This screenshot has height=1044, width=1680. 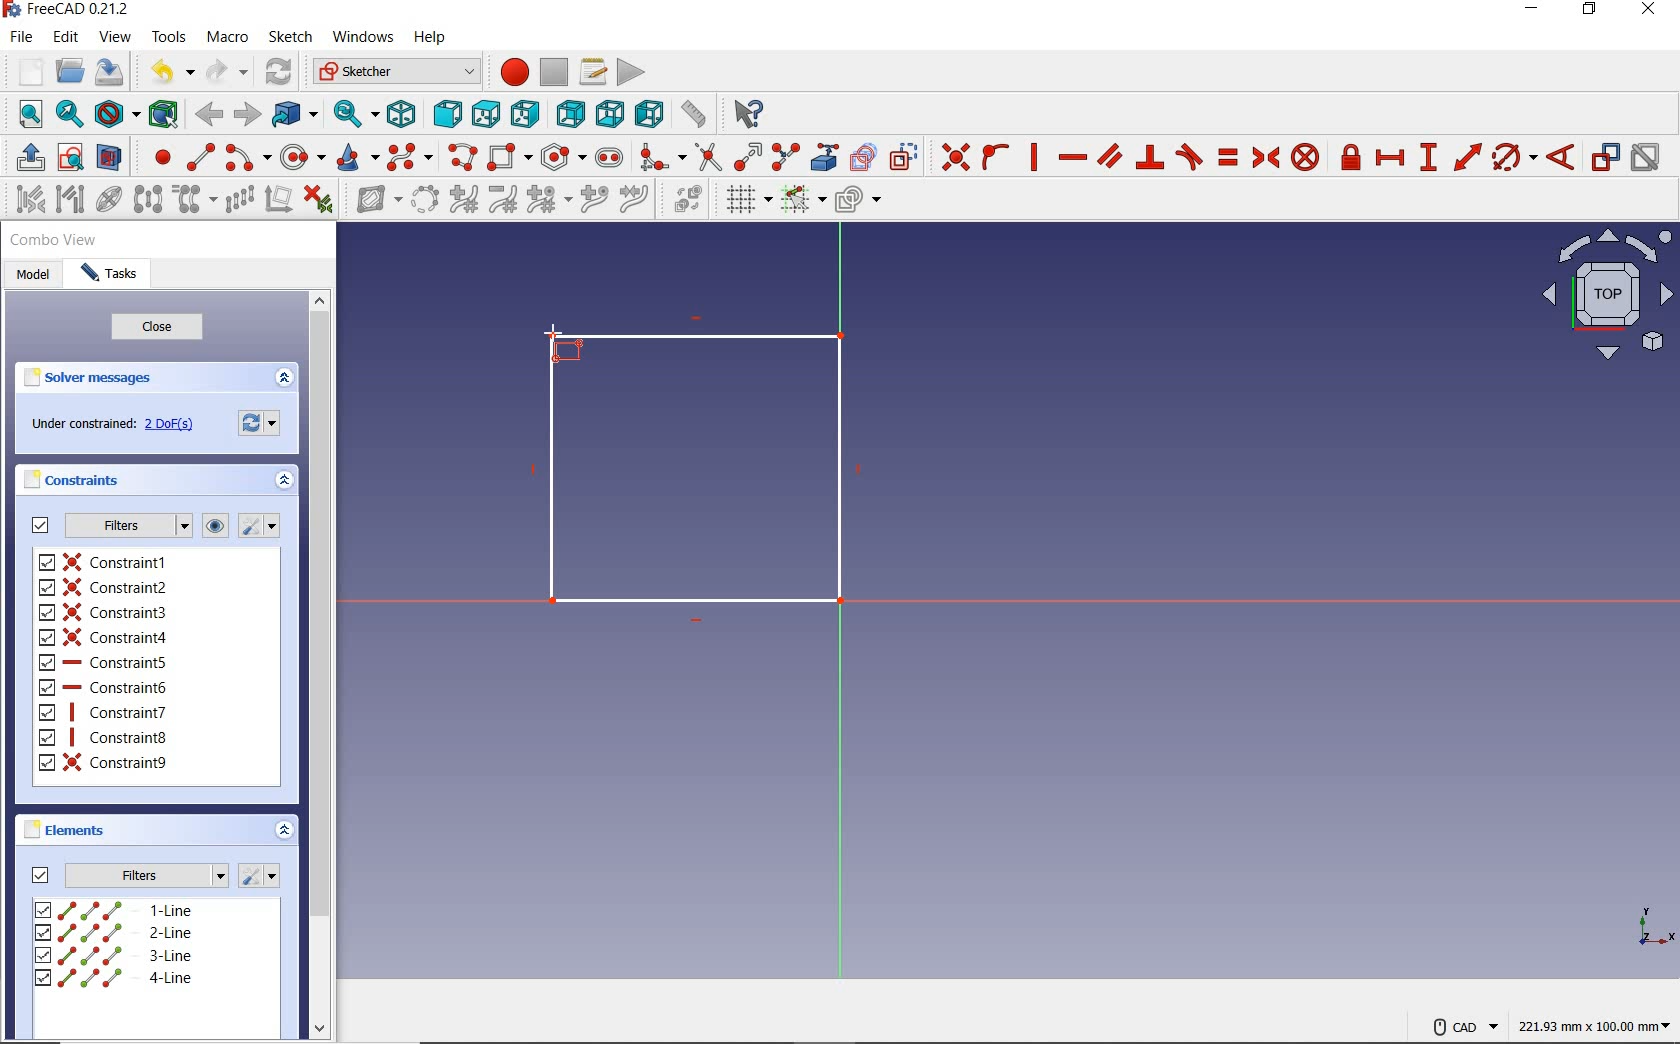 What do you see at coordinates (278, 72) in the screenshot?
I see `refresh` at bounding box center [278, 72].